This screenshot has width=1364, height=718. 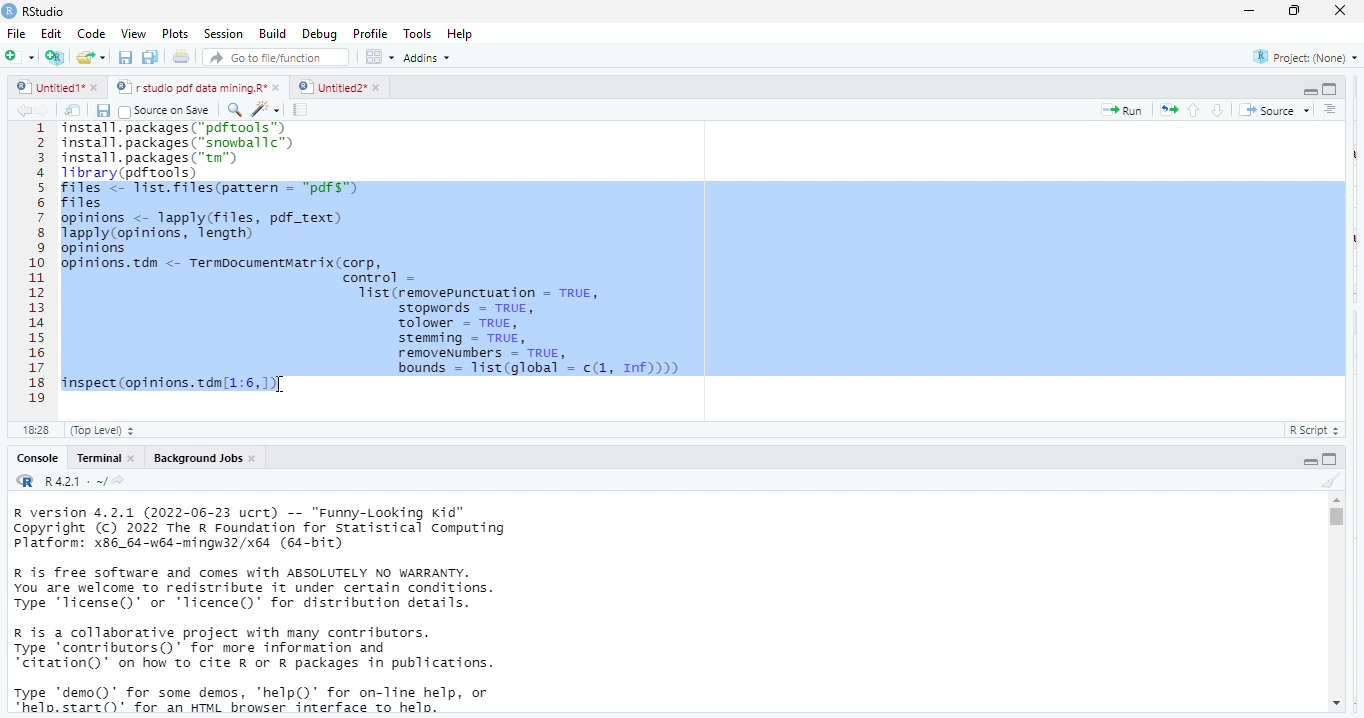 I want to click on rs studio, so click(x=26, y=482).